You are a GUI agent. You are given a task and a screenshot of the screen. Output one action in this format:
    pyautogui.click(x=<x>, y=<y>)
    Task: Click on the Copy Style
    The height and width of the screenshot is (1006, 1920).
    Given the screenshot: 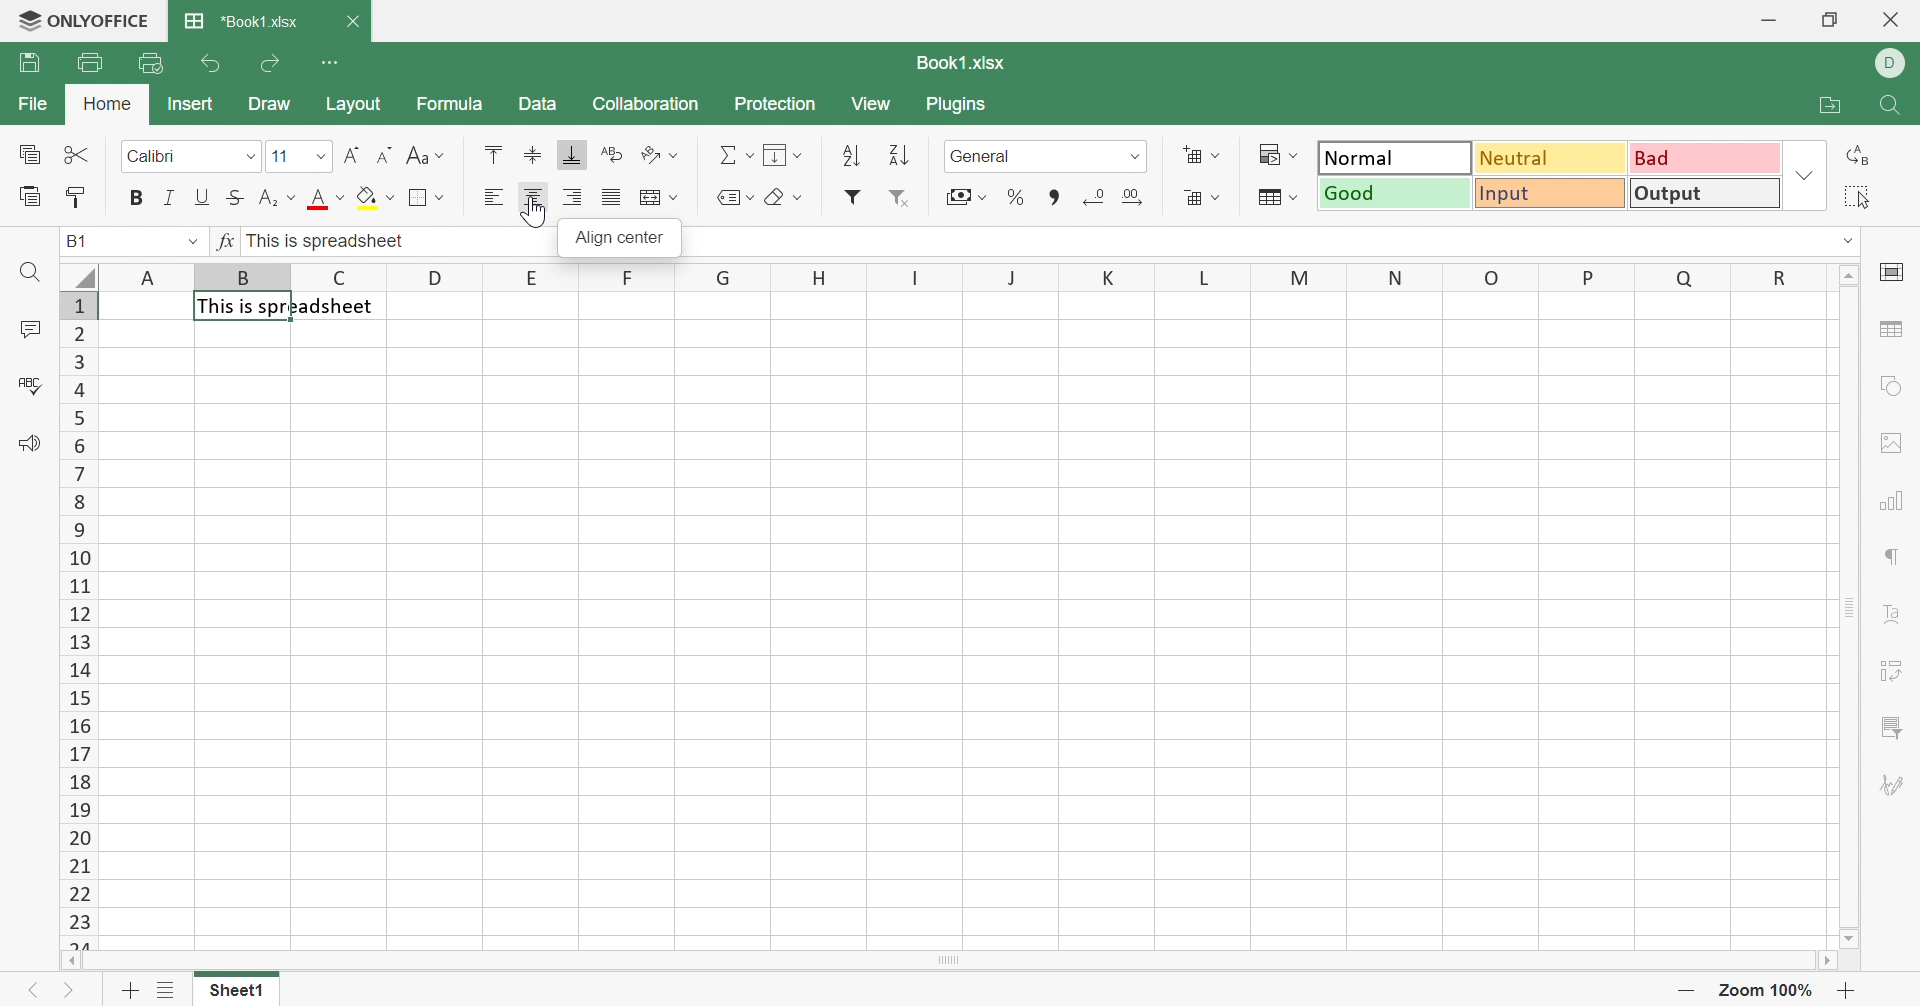 What is the action you would take?
    pyautogui.click(x=78, y=197)
    